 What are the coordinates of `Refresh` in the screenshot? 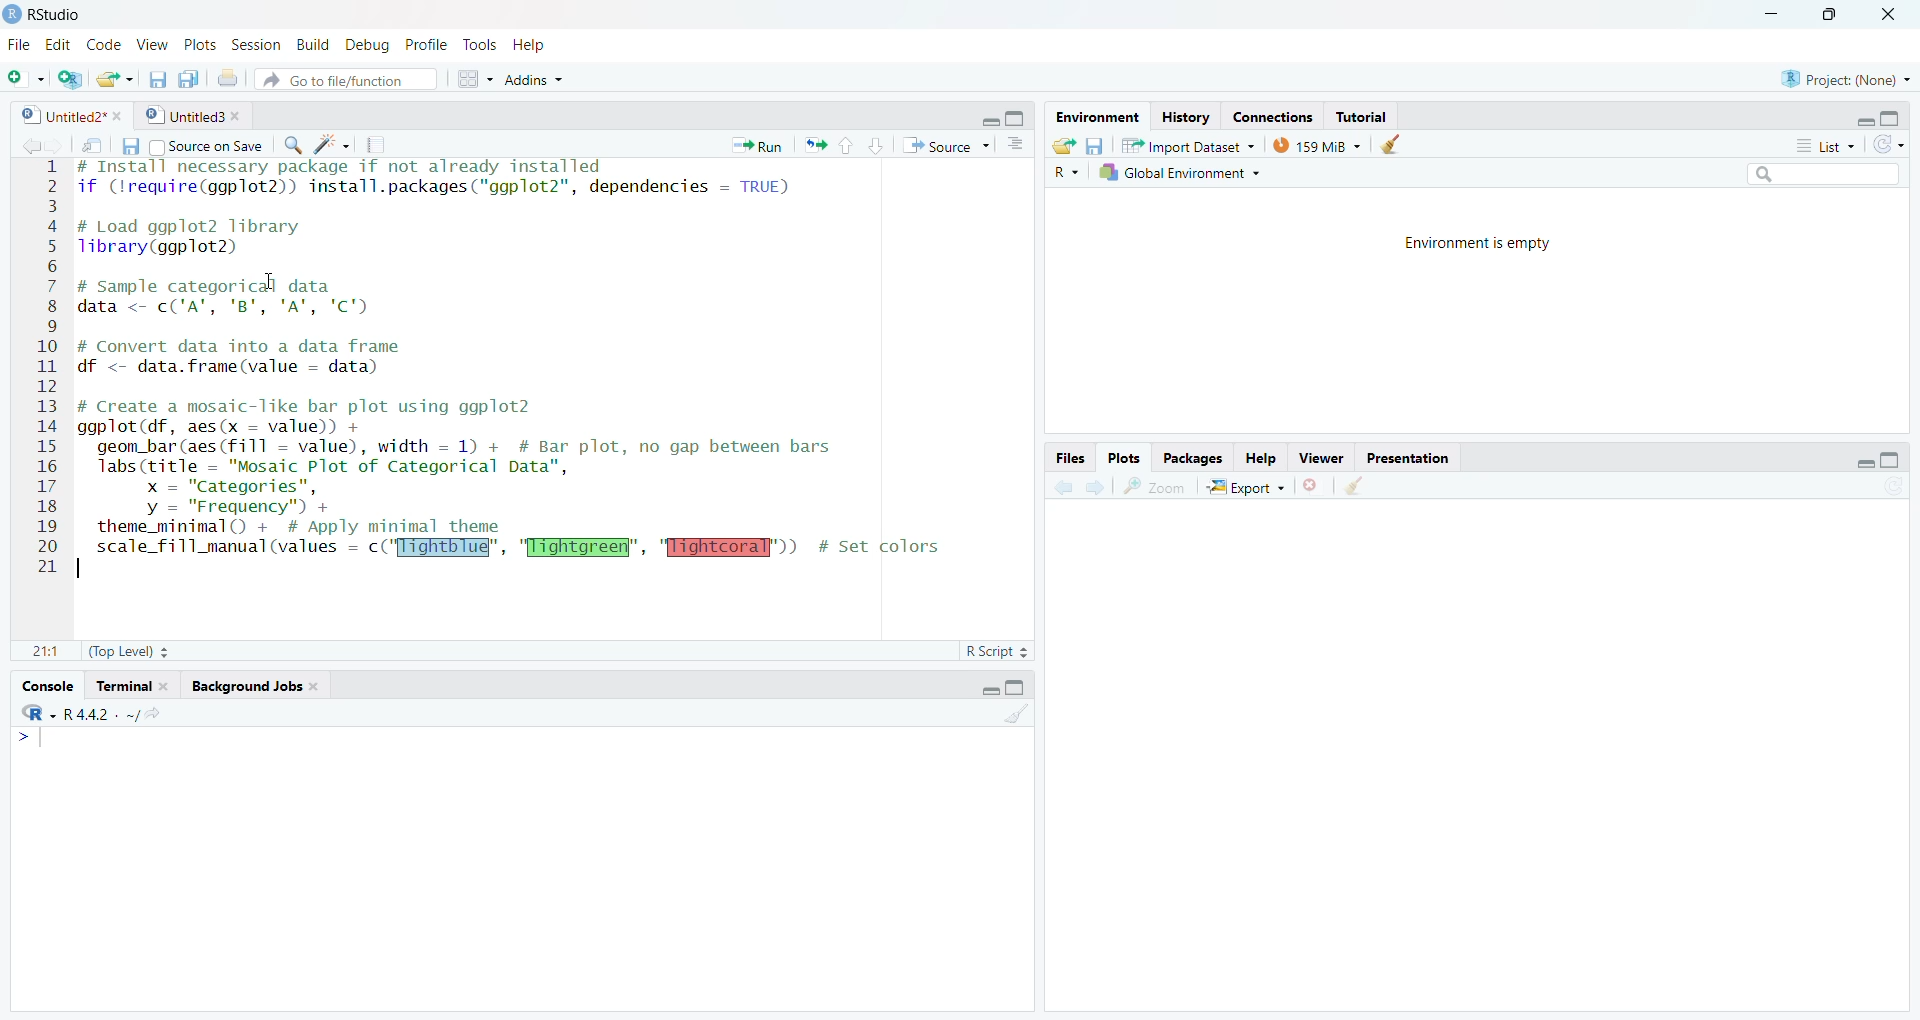 It's located at (1892, 486).